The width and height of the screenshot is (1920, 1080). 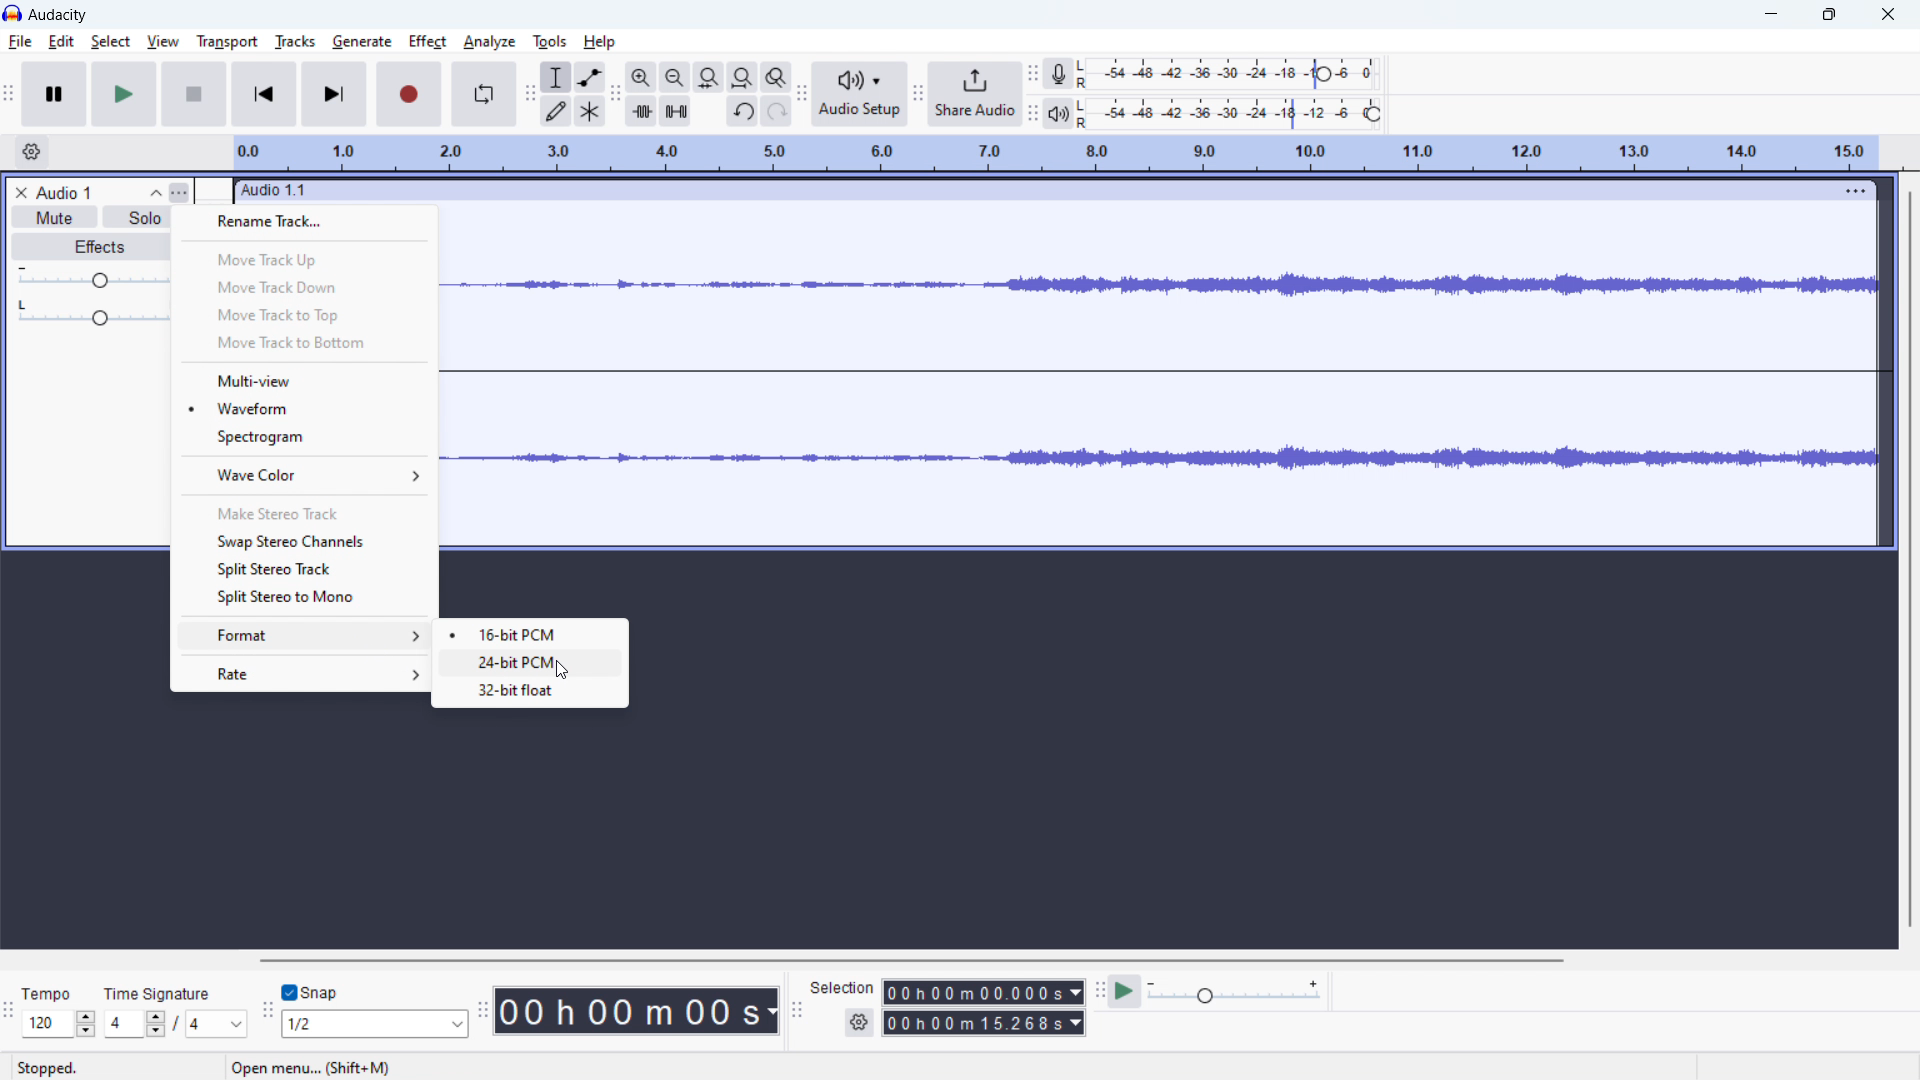 What do you see at coordinates (861, 95) in the screenshot?
I see `audio setup` at bounding box center [861, 95].